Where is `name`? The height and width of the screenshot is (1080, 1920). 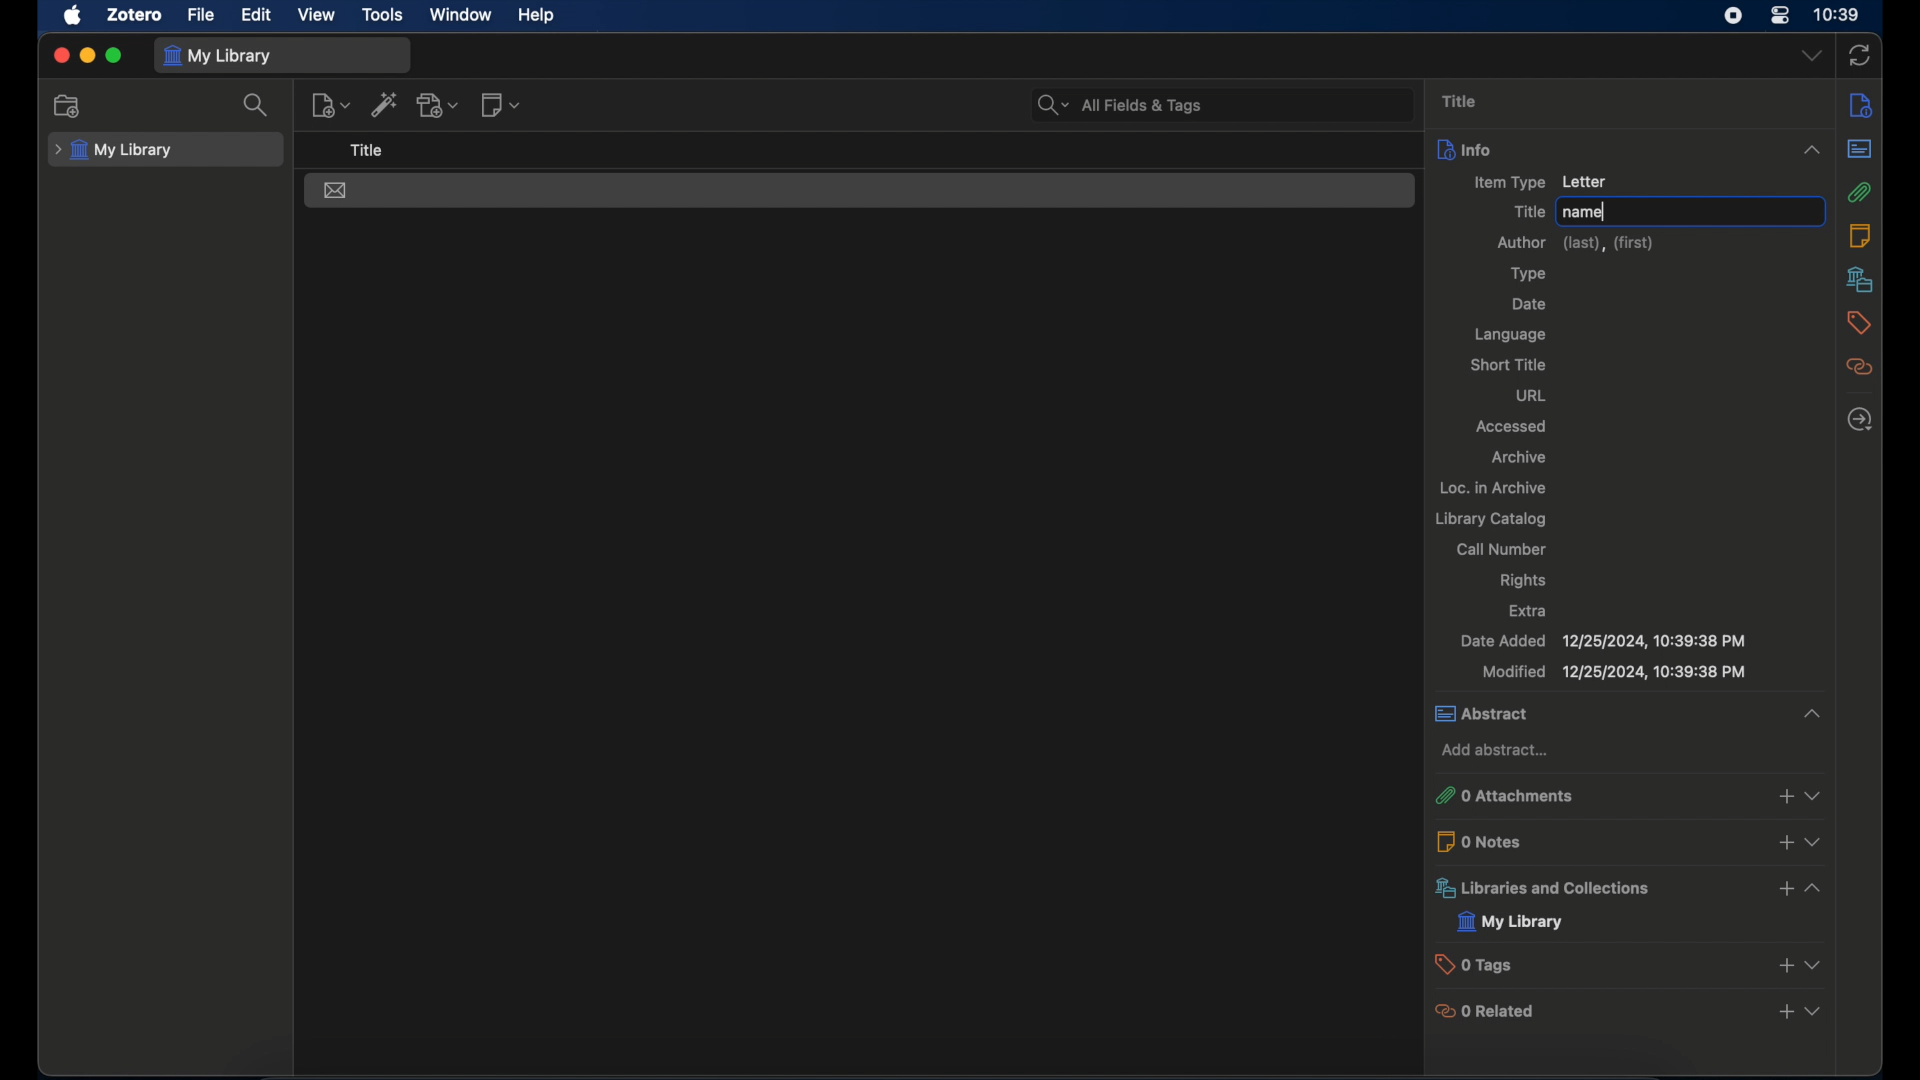 name is located at coordinates (1591, 210).